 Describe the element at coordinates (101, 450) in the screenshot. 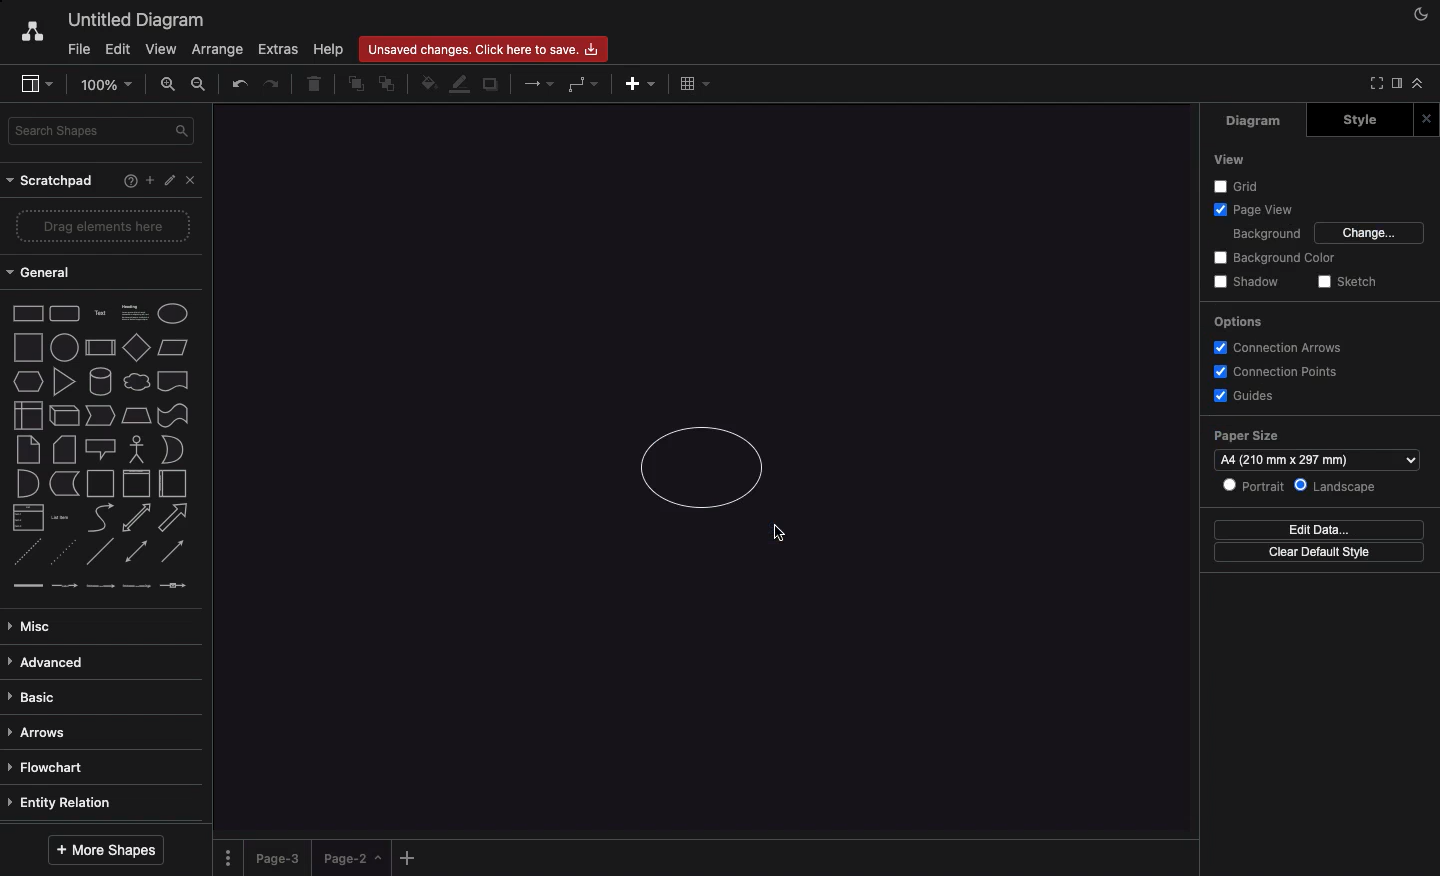

I see `callout` at that location.